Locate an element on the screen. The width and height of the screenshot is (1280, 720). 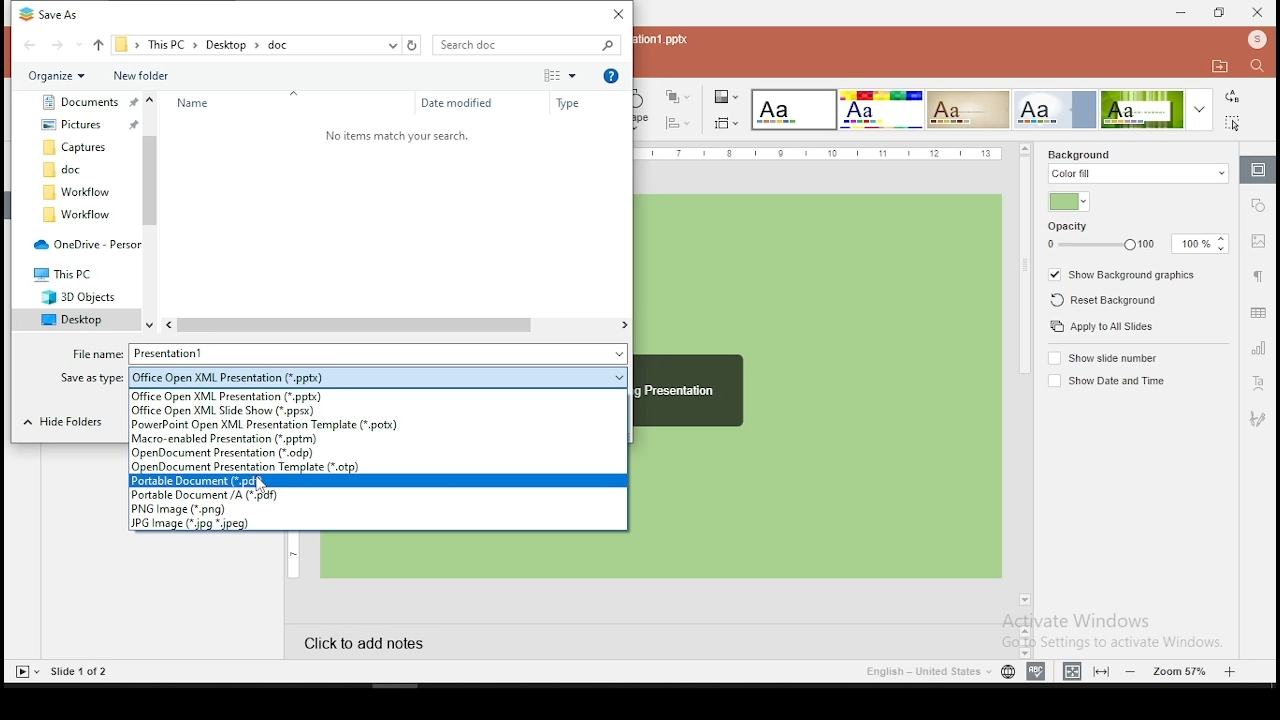
portable document/A is located at coordinates (379, 494).